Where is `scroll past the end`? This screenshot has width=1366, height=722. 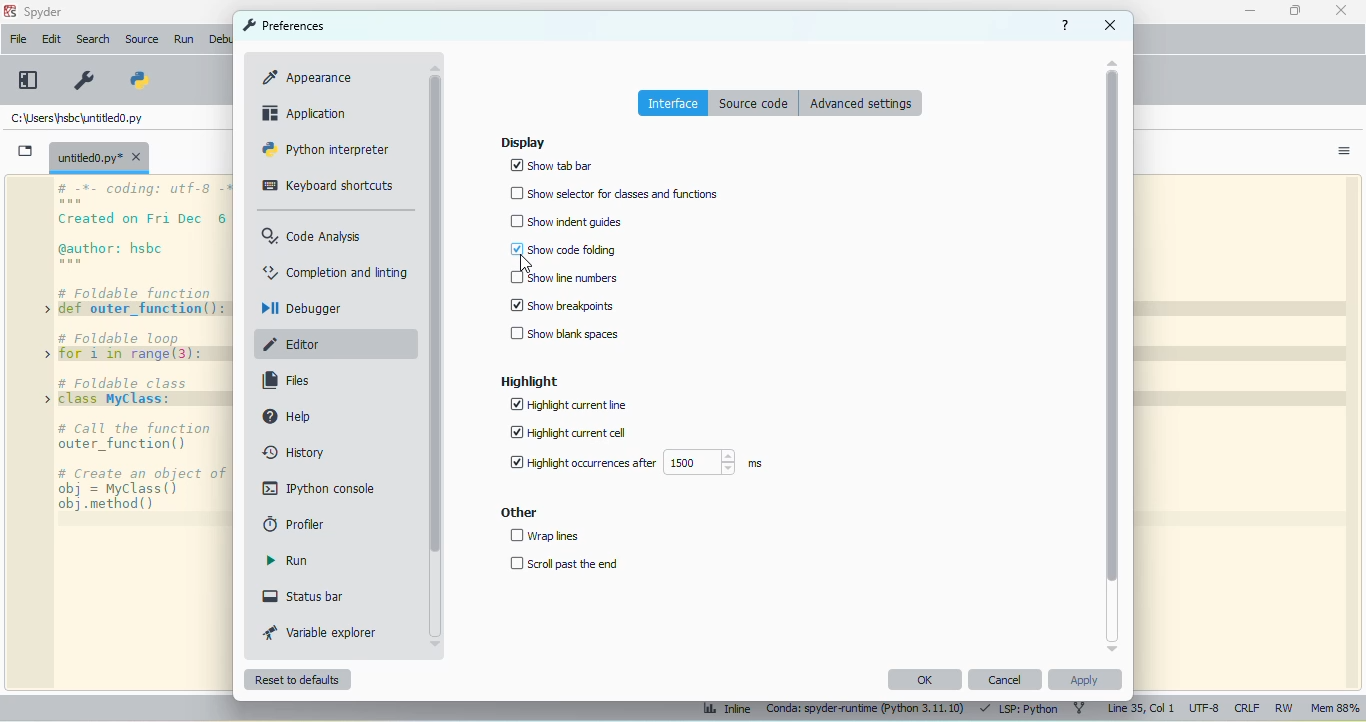
scroll past the end is located at coordinates (564, 563).